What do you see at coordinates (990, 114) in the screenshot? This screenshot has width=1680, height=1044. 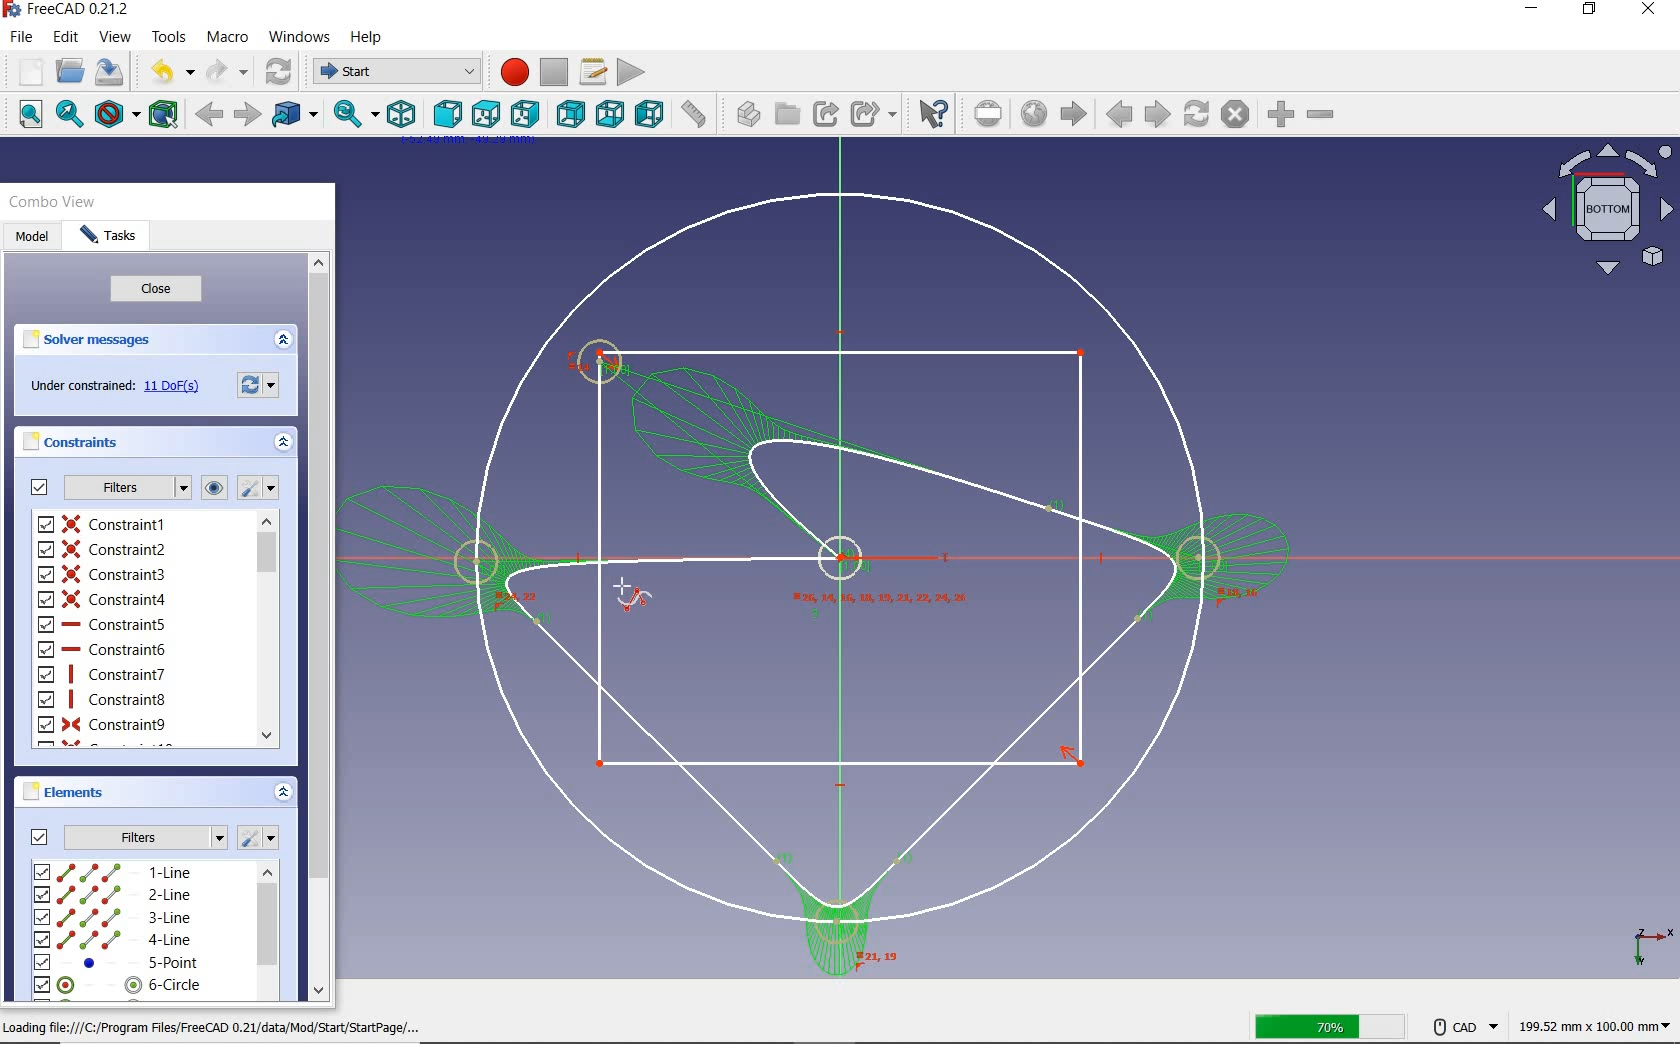 I see `set url` at bounding box center [990, 114].